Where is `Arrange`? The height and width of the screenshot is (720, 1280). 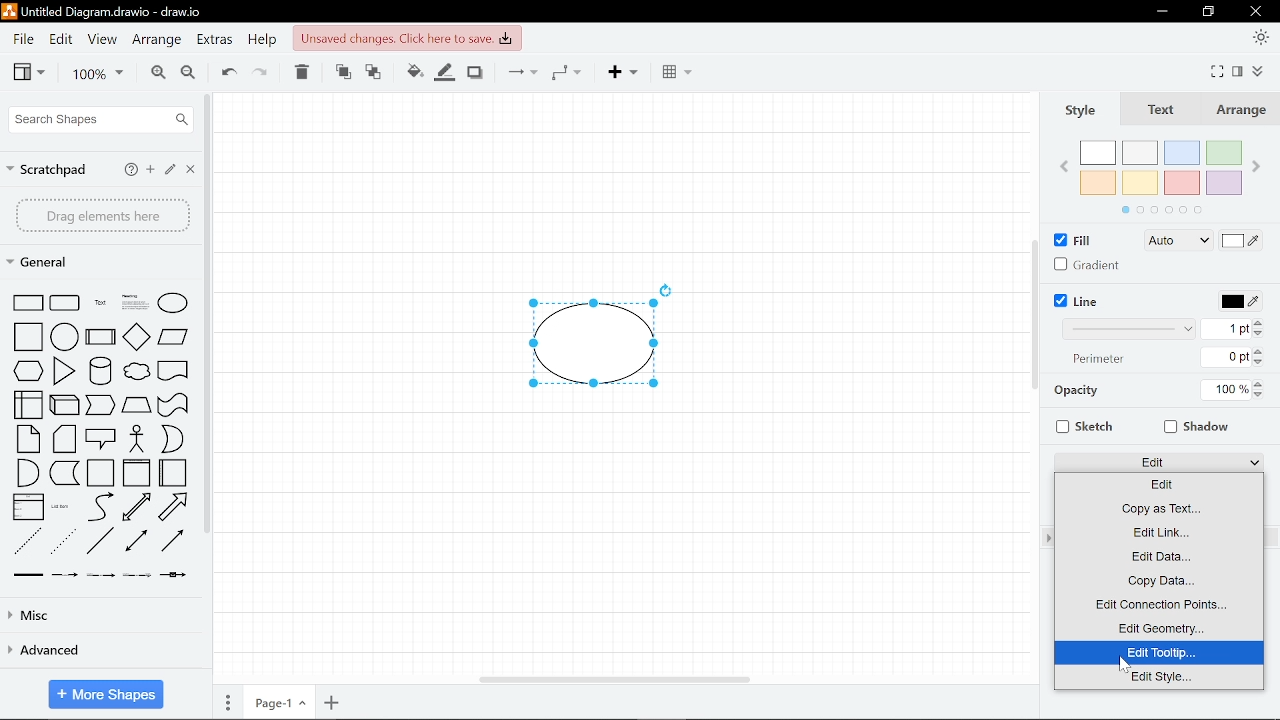
Arrange is located at coordinates (1239, 111).